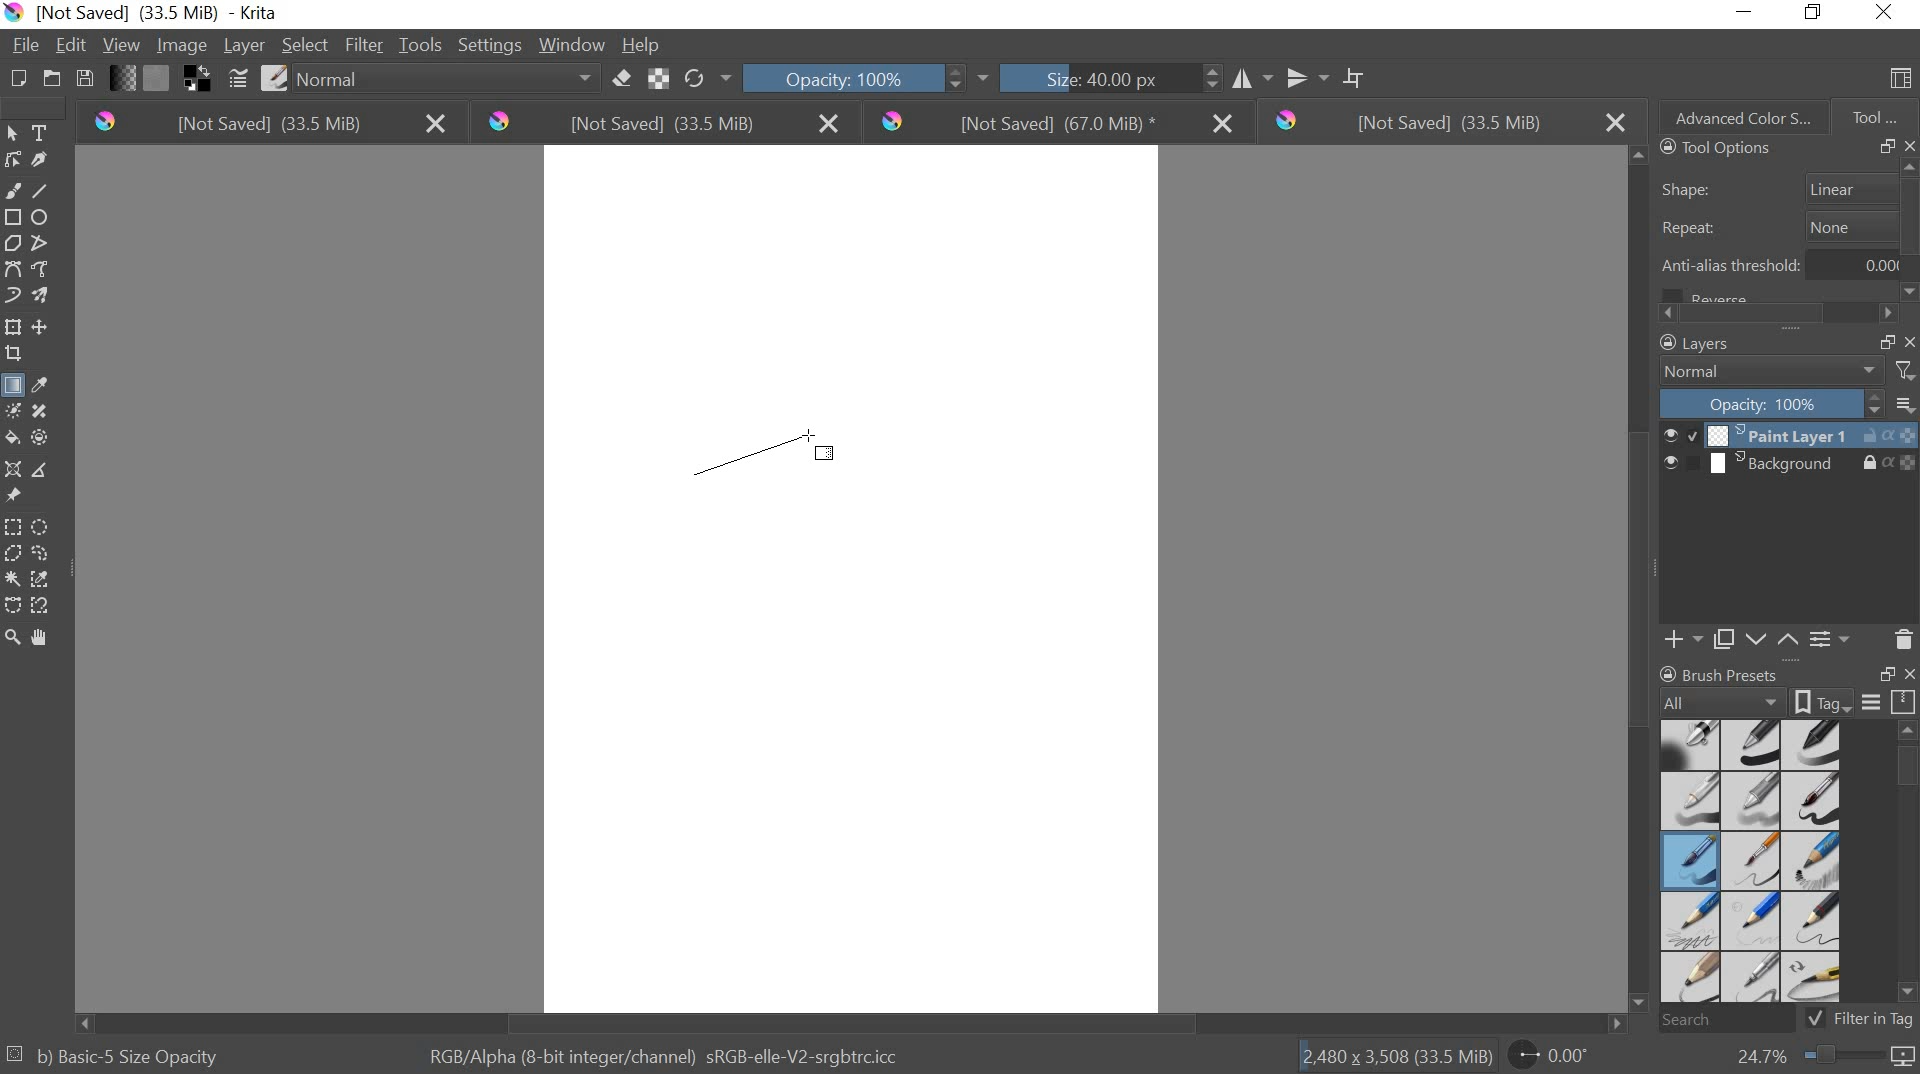  What do you see at coordinates (235, 79) in the screenshot?
I see `EDIT BRUSH SETTINGS` at bounding box center [235, 79].